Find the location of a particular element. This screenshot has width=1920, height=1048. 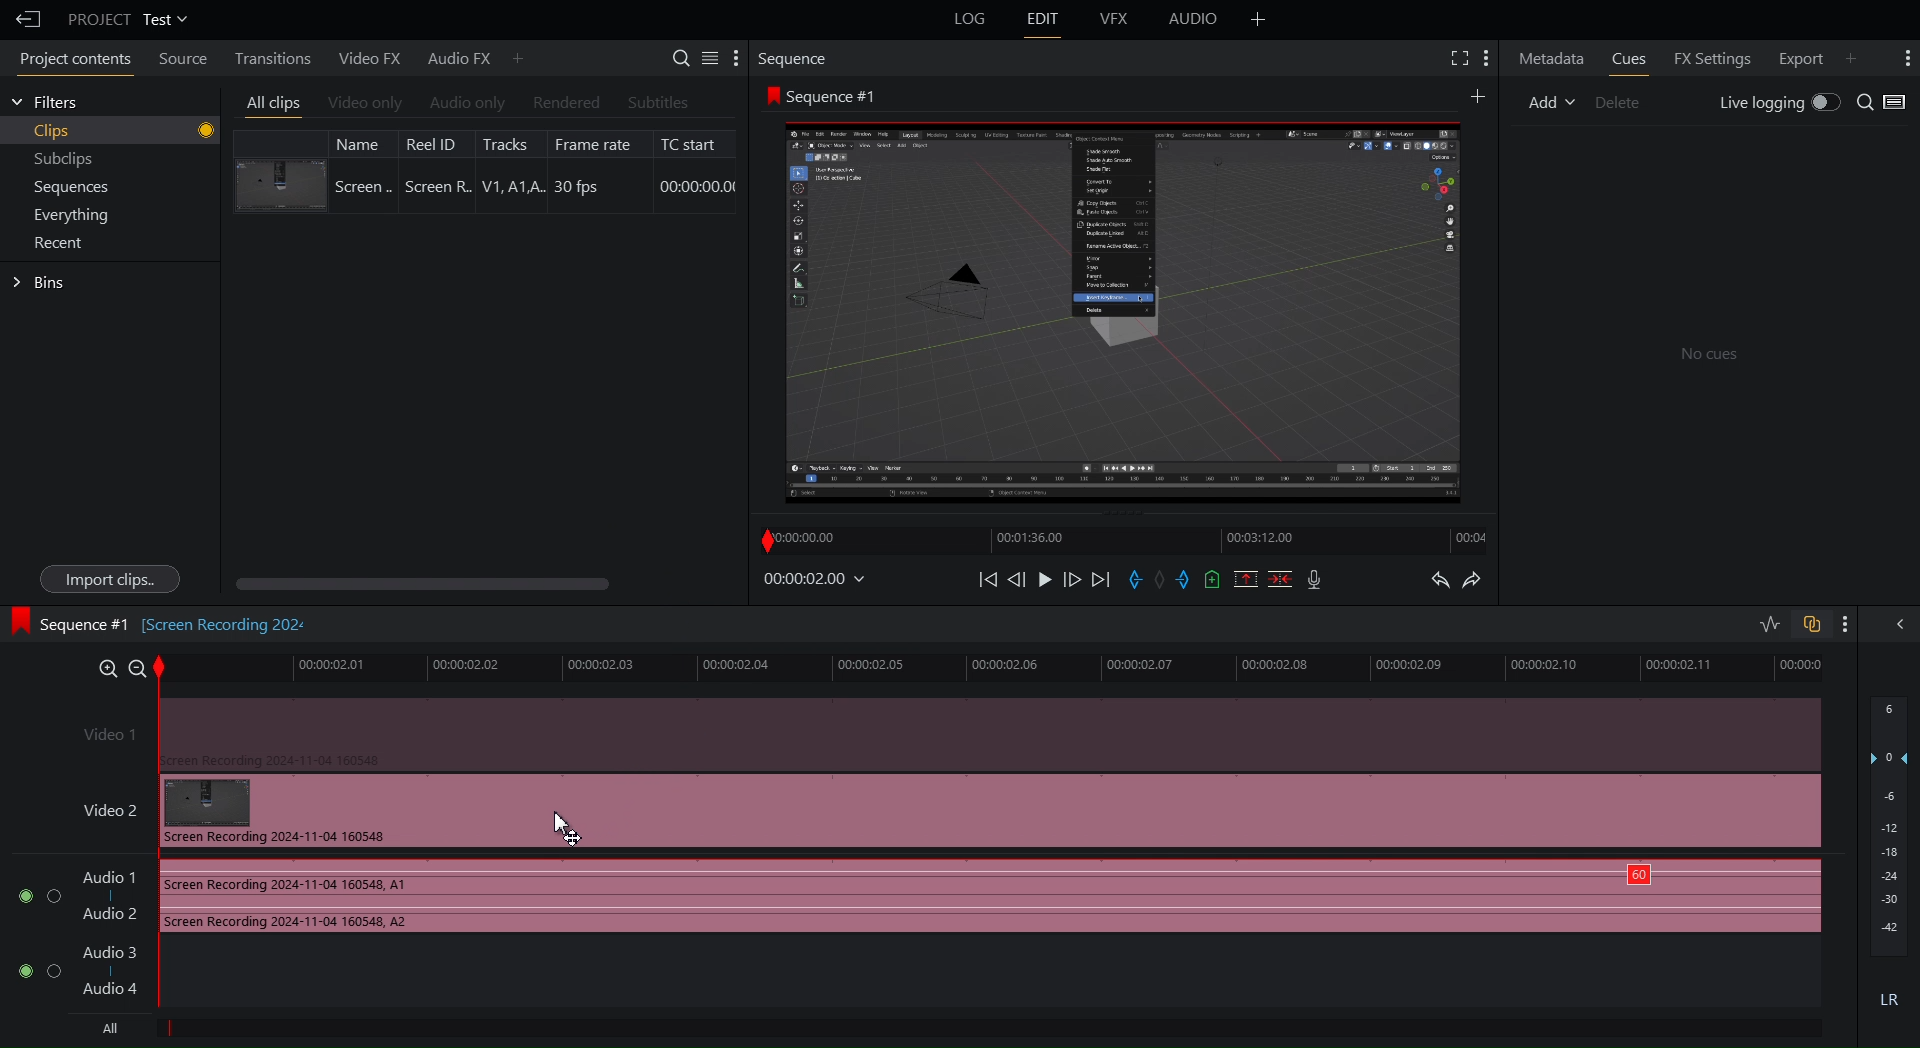

Log  is located at coordinates (967, 20).